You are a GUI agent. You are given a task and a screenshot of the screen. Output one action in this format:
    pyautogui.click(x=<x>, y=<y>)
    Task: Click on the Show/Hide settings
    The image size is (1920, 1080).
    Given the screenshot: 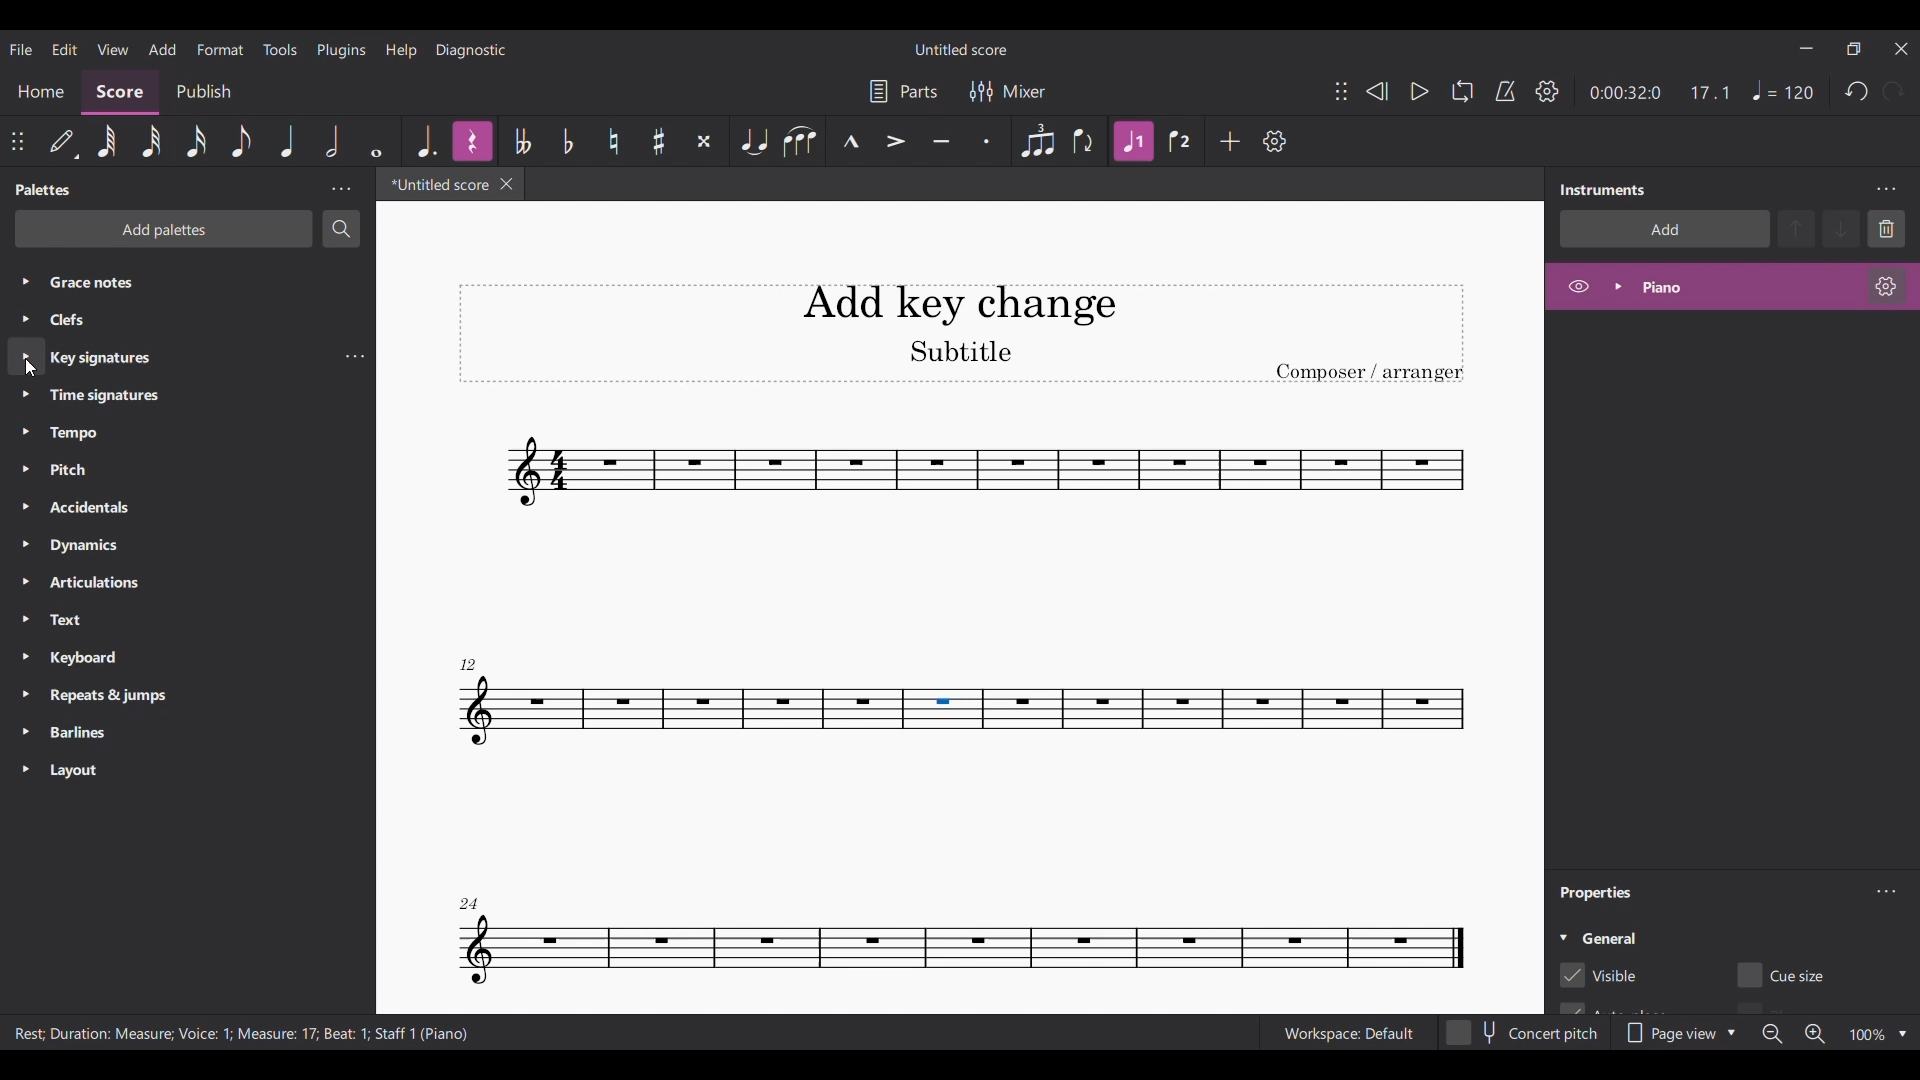 What is the action you would take?
    pyautogui.click(x=1548, y=91)
    